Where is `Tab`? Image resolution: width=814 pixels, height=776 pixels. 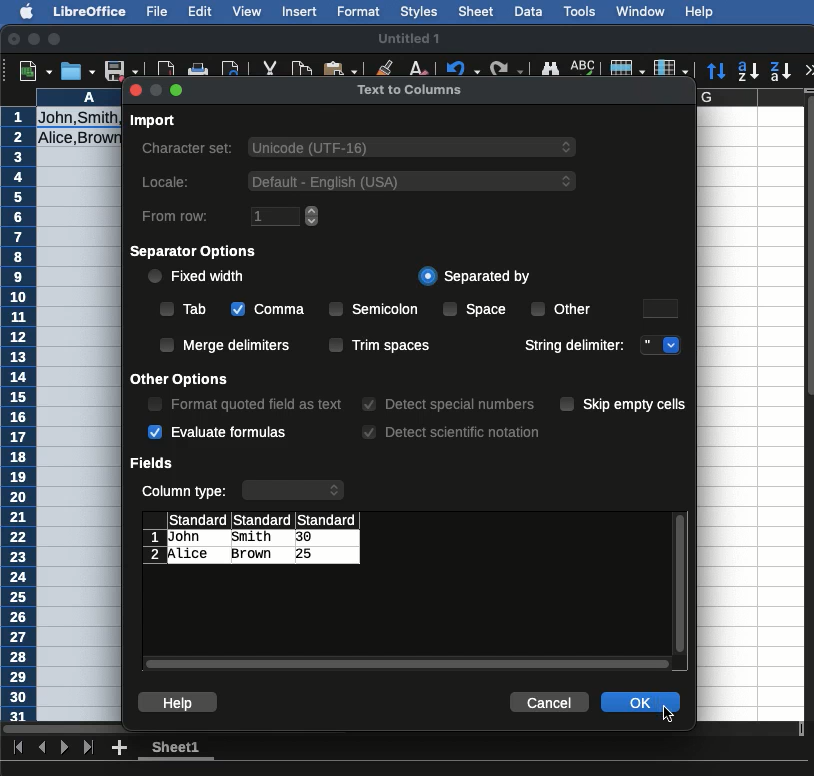
Tab is located at coordinates (185, 311).